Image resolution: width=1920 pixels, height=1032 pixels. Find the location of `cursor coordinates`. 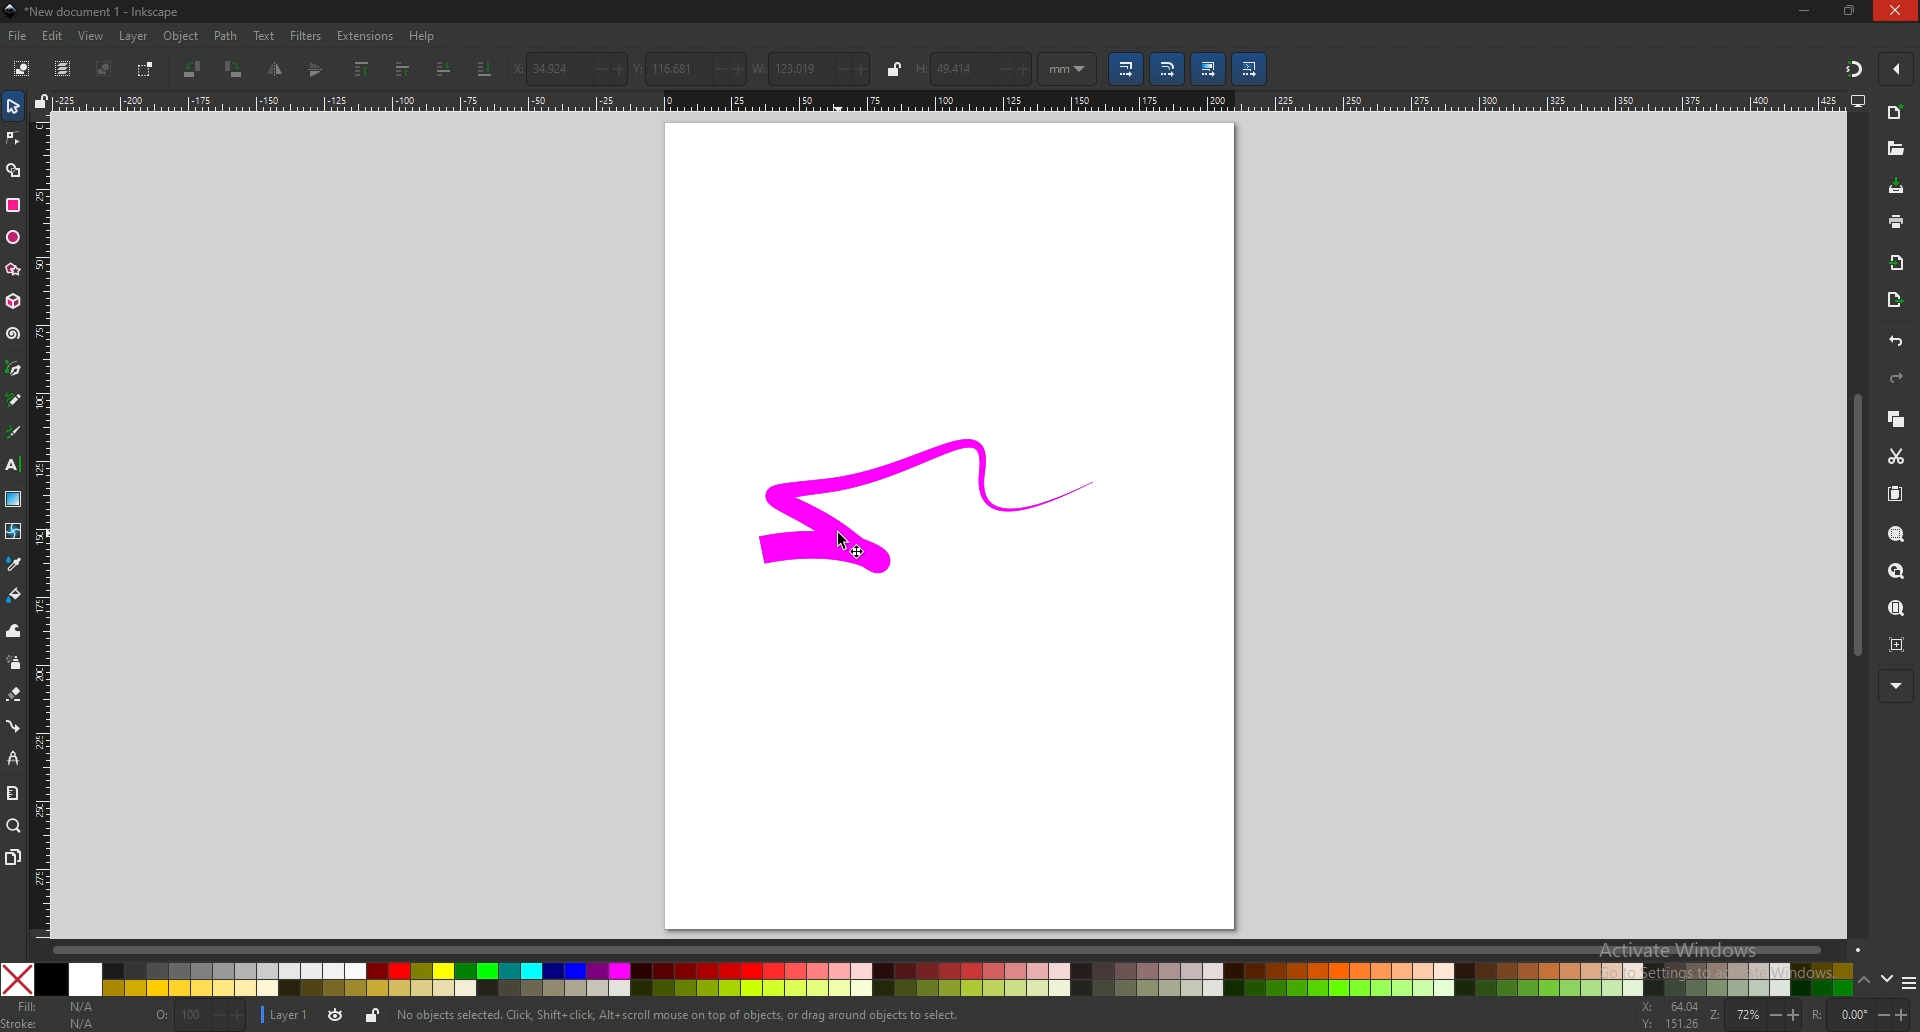

cursor coordinates is located at coordinates (1670, 1015).